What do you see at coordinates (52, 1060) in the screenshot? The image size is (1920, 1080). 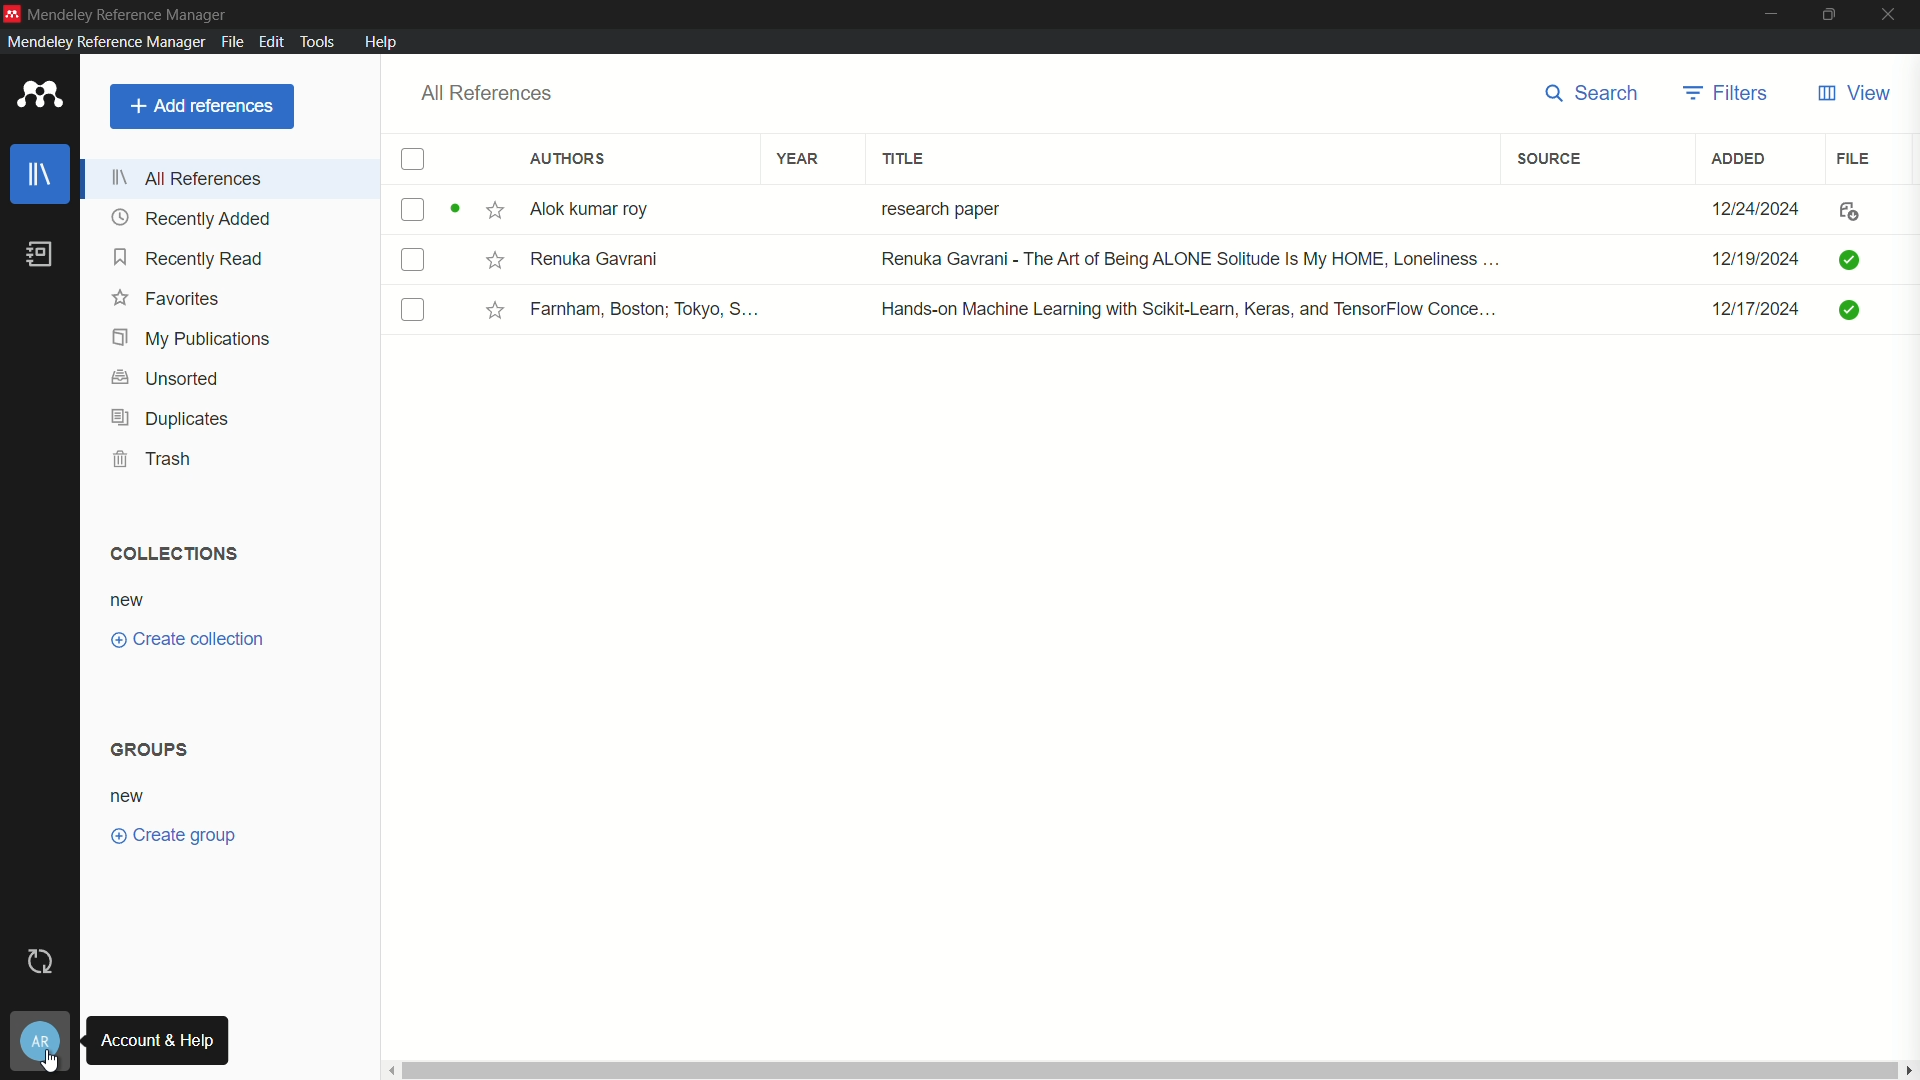 I see `cursor` at bounding box center [52, 1060].